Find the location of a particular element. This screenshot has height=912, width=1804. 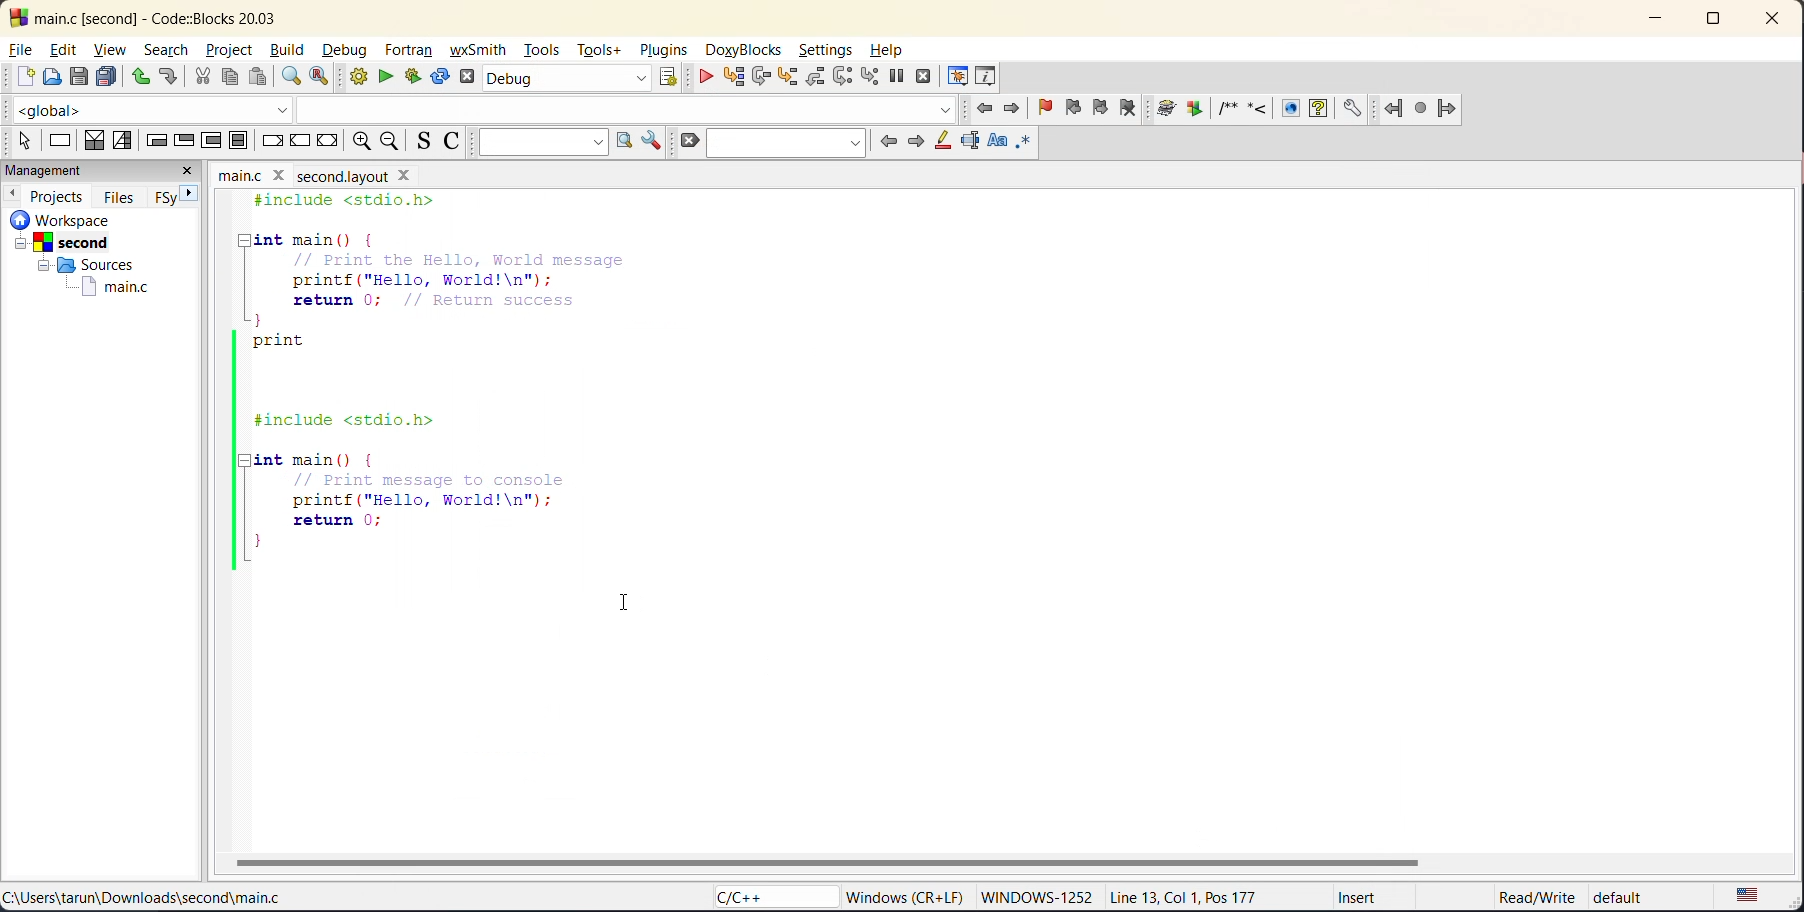

match case is located at coordinates (993, 143).